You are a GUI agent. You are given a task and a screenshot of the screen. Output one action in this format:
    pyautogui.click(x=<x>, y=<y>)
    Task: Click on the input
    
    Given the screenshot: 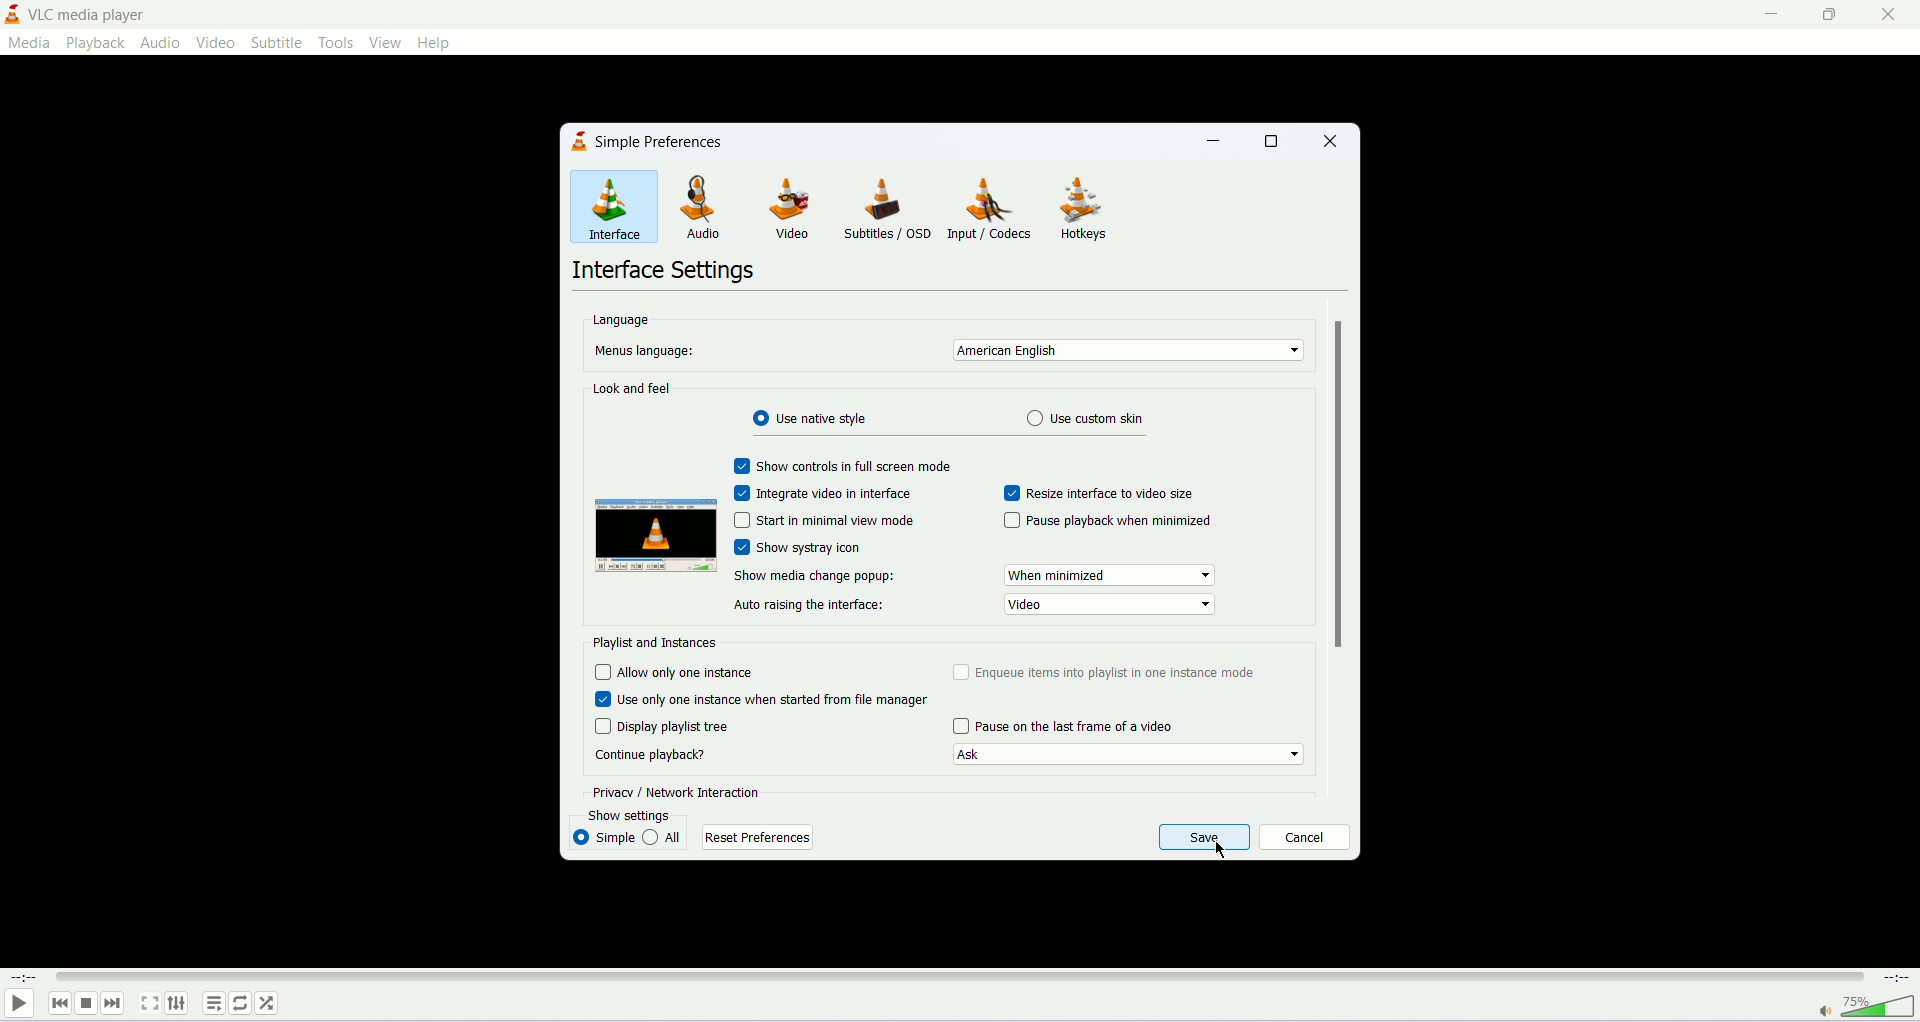 What is the action you would take?
    pyautogui.click(x=994, y=207)
    